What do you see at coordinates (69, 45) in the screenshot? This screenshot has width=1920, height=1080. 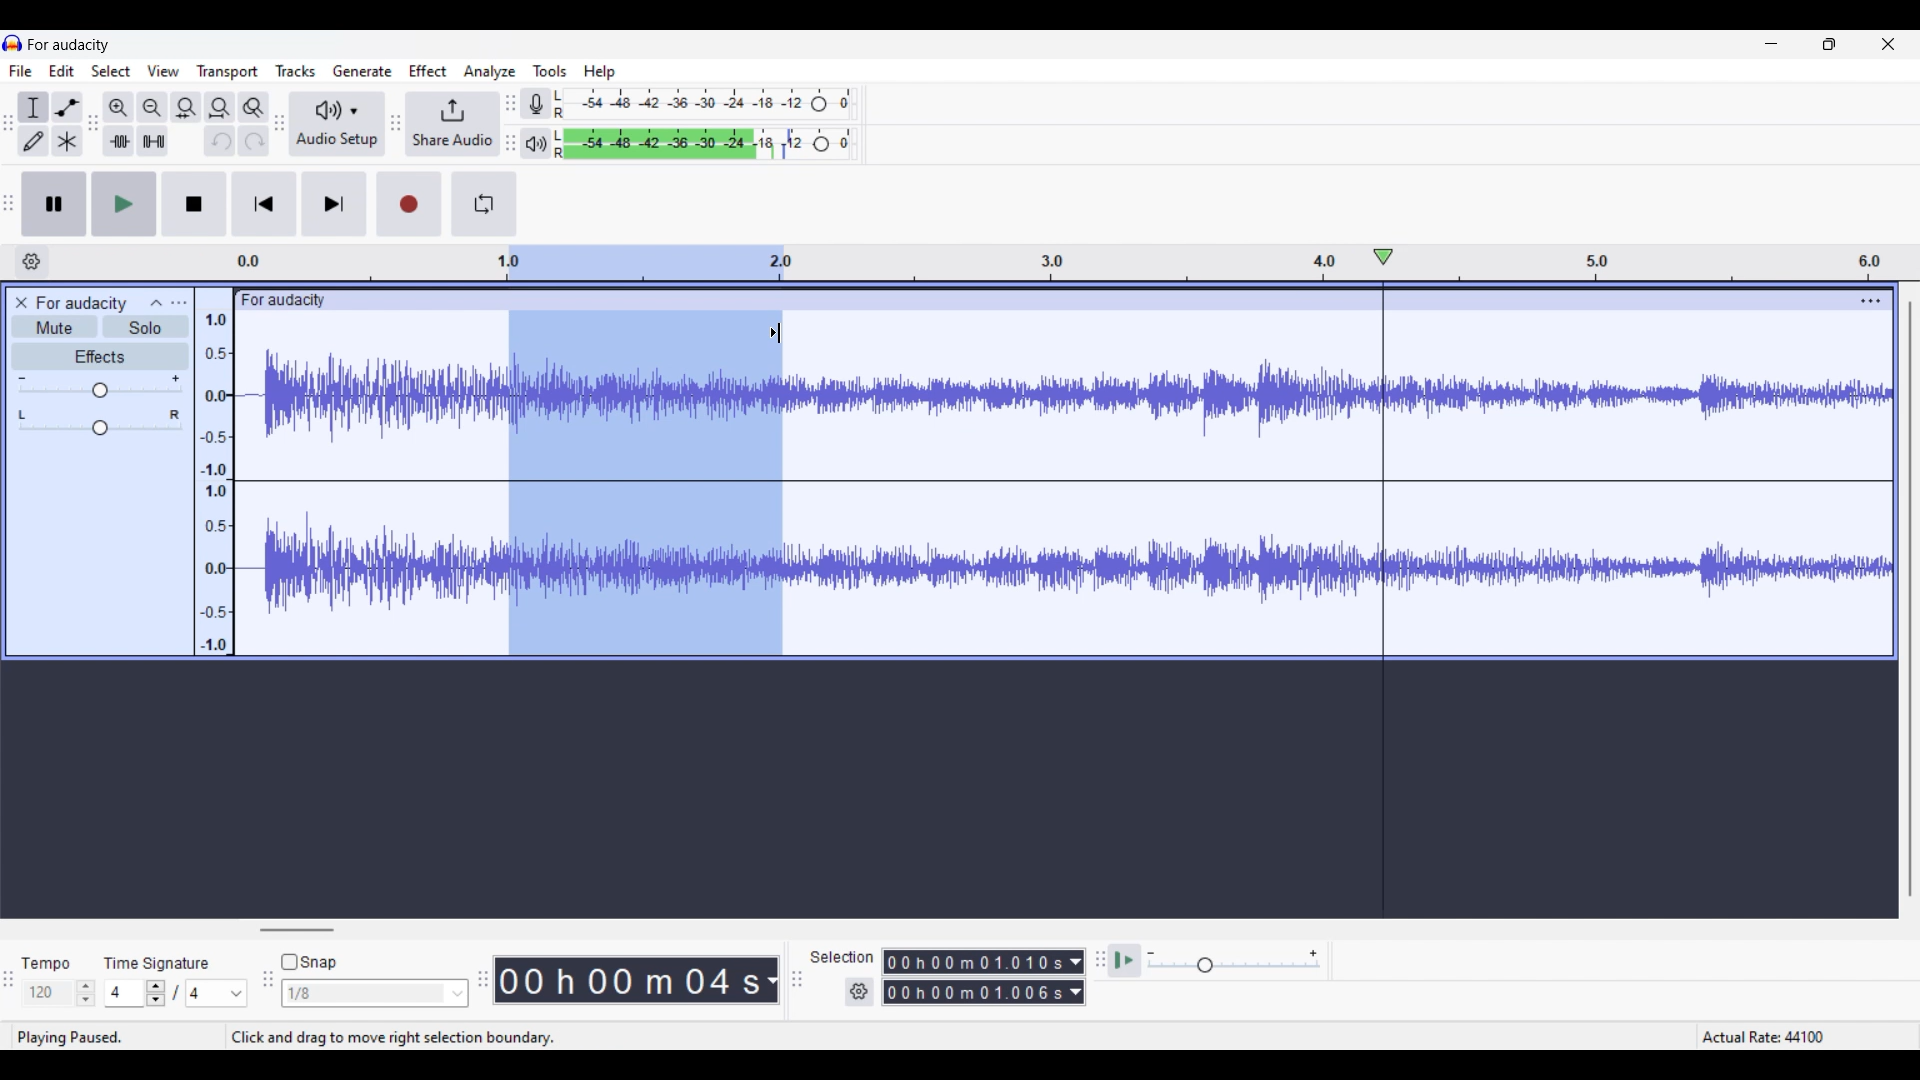 I see `for audacity` at bounding box center [69, 45].